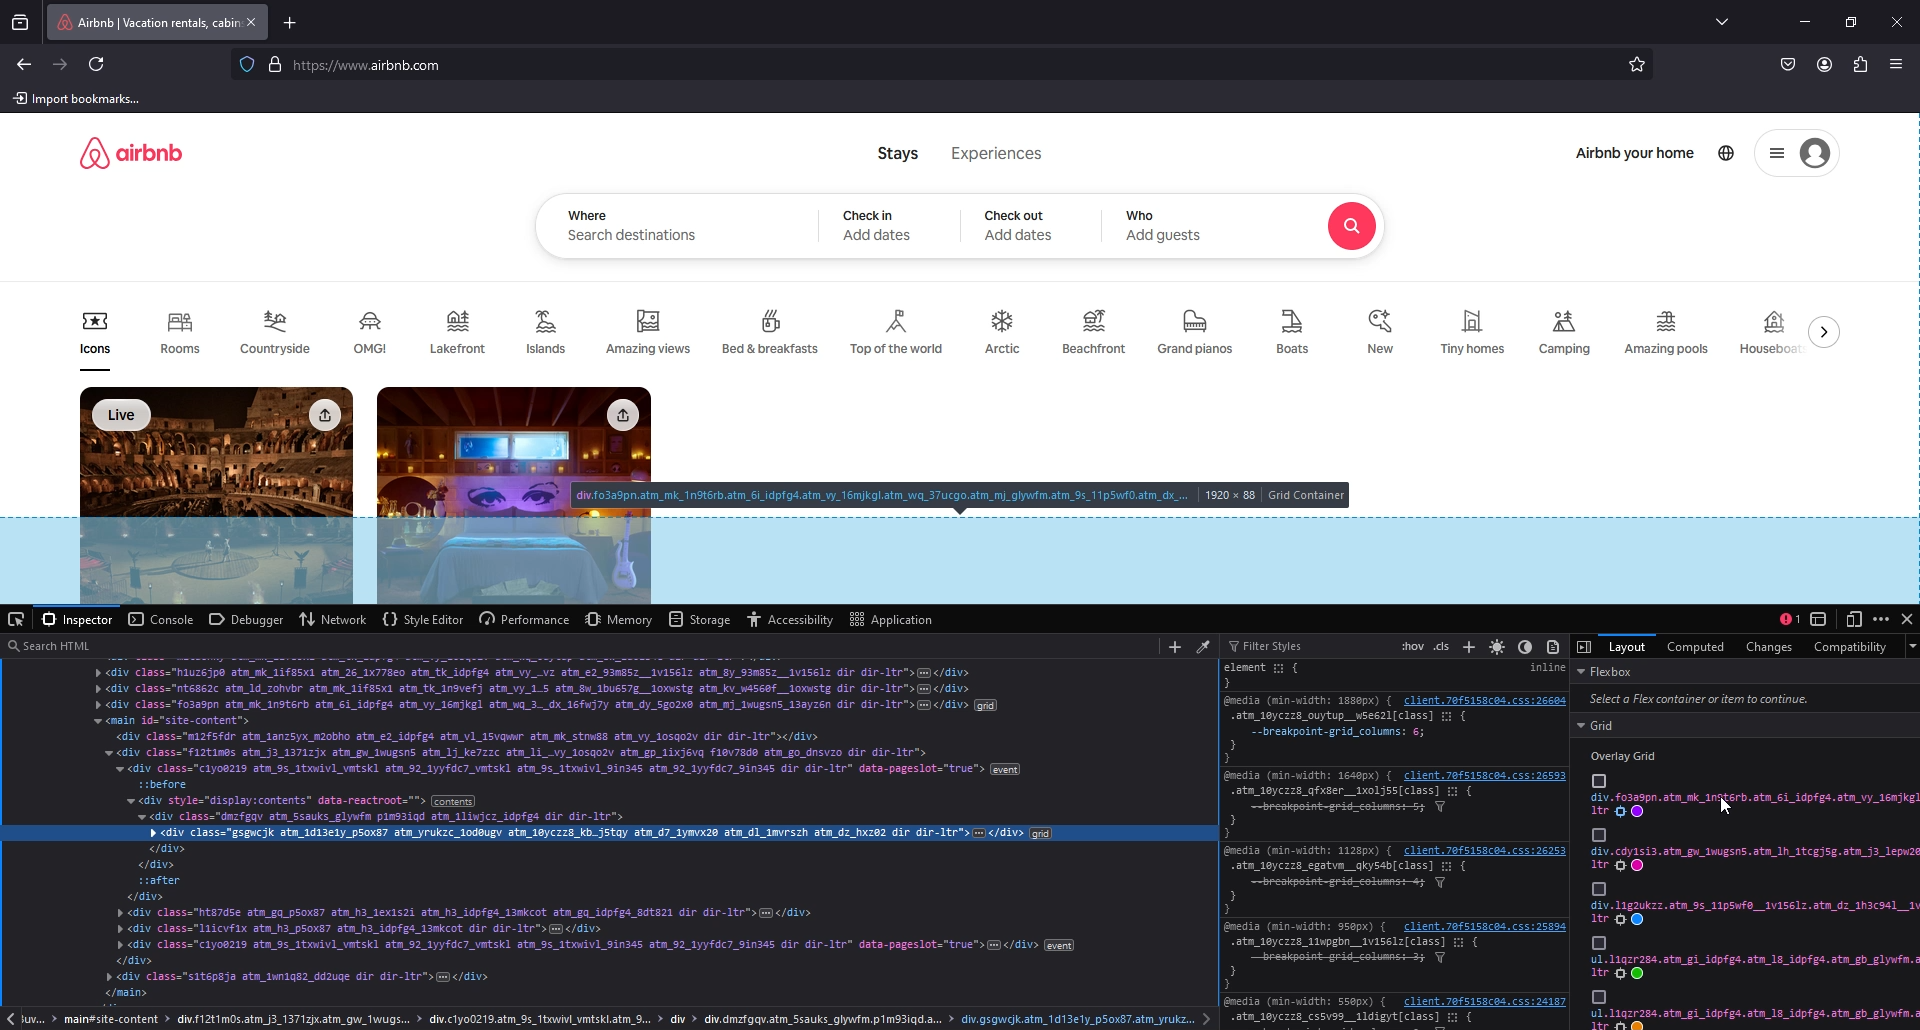 This screenshot has width=1920, height=1030. What do you see at coordinates (1471, 647) in the screenshot?
I see `add new rule` at bounding box center [1471, 647].